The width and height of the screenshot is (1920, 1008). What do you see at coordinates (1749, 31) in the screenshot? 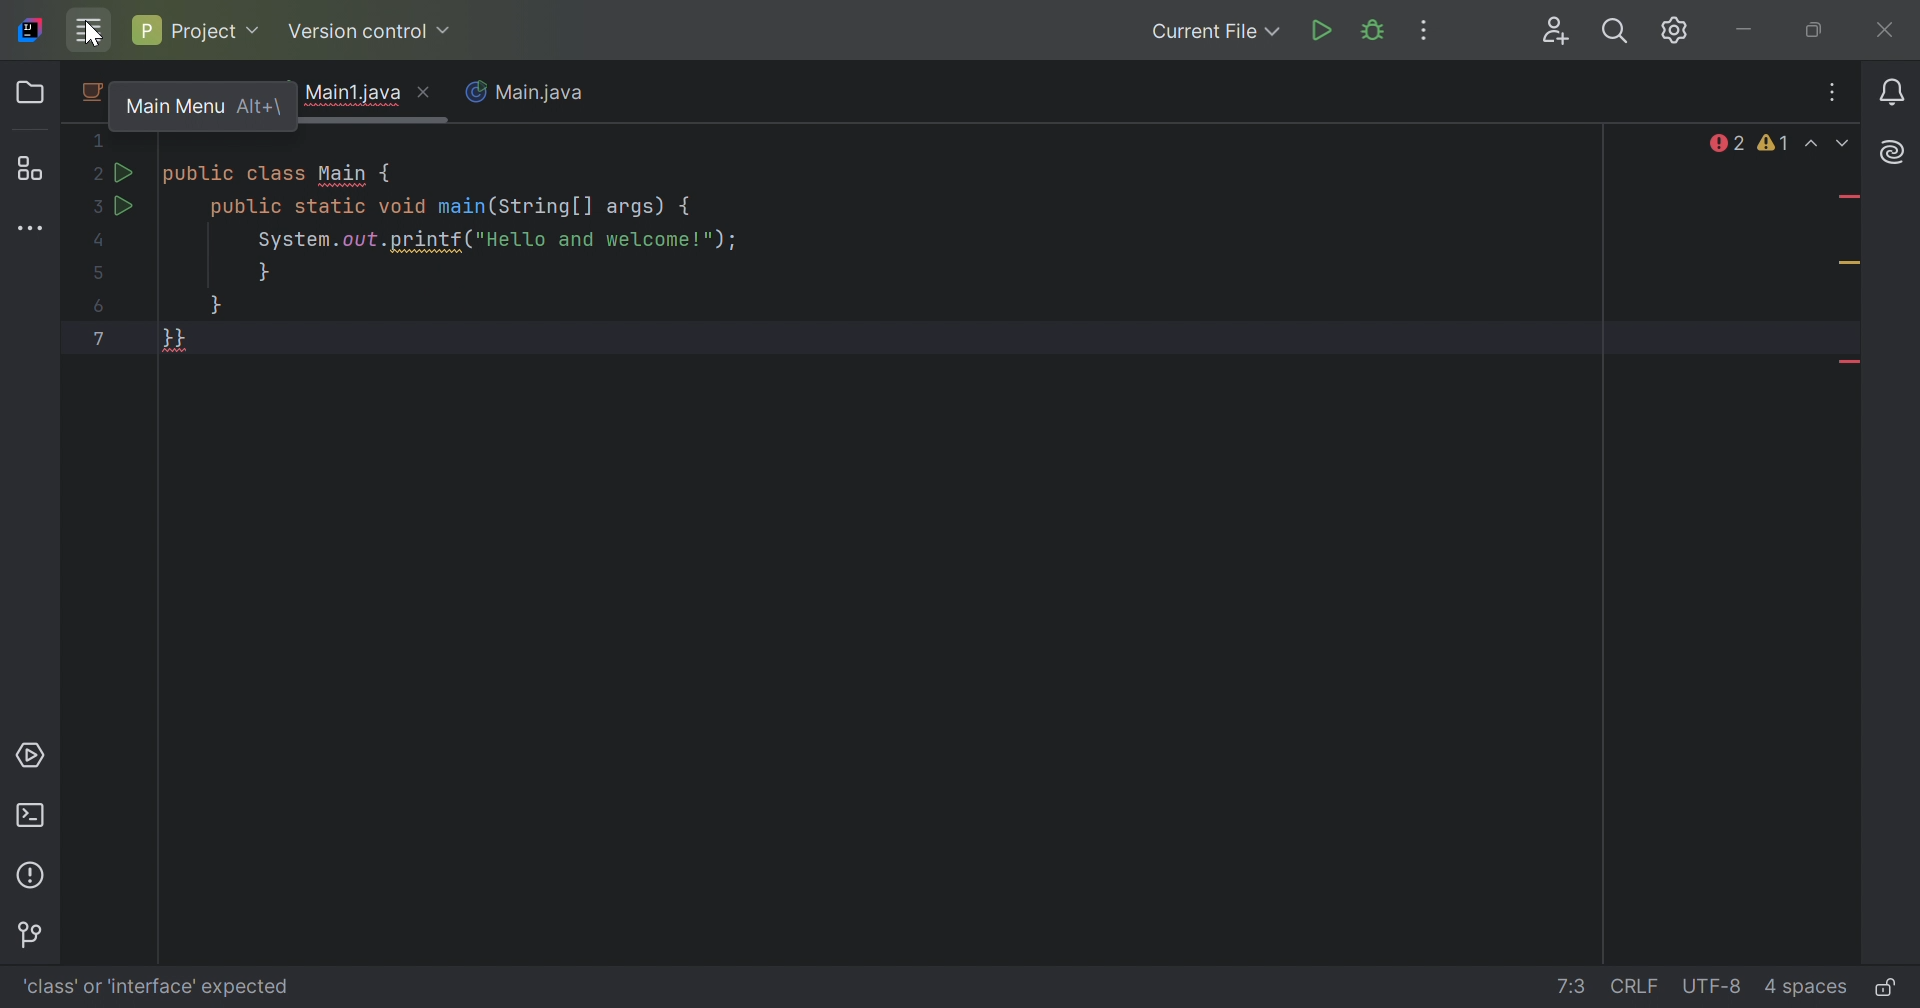
I see `Minimize` at bounding box center [1749, 31].